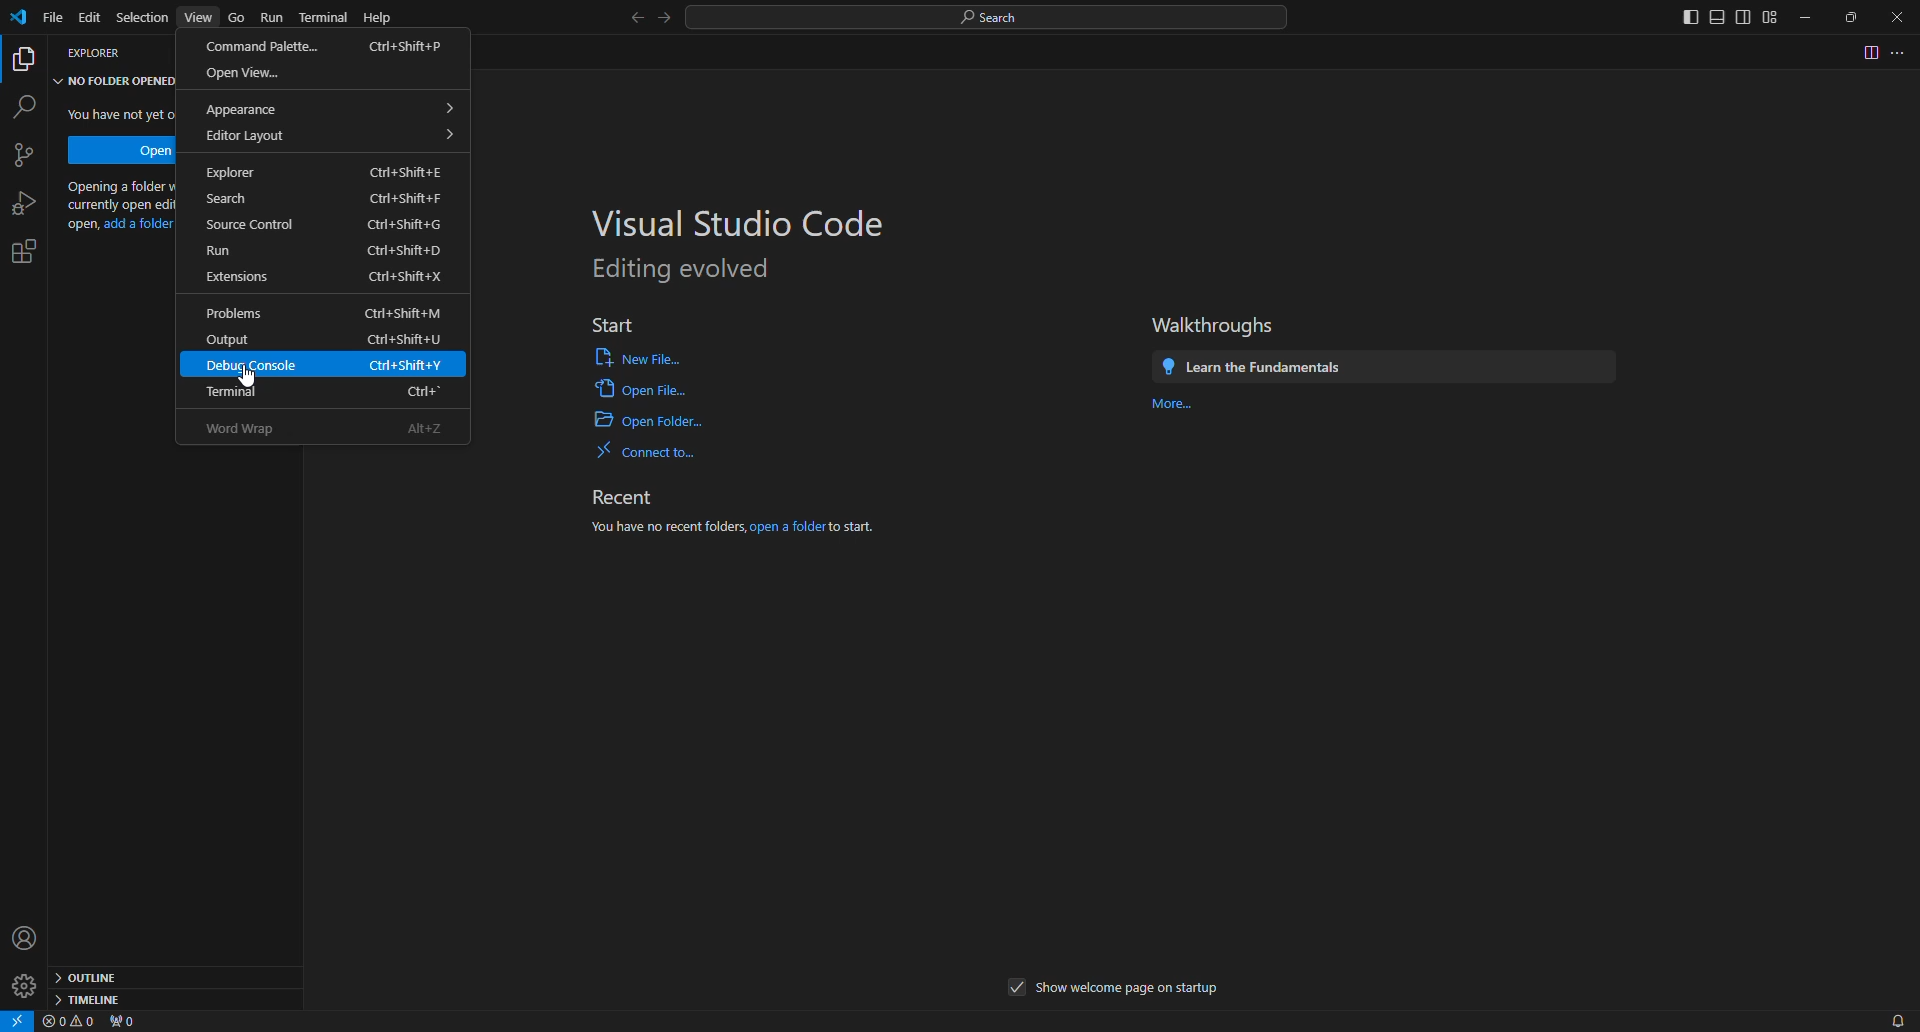 This screenshot has height=1032, width=1920. What do you see at coordinates (251, 72) in the screenshot?
I see `Open View` at bounding box center [251, 72].